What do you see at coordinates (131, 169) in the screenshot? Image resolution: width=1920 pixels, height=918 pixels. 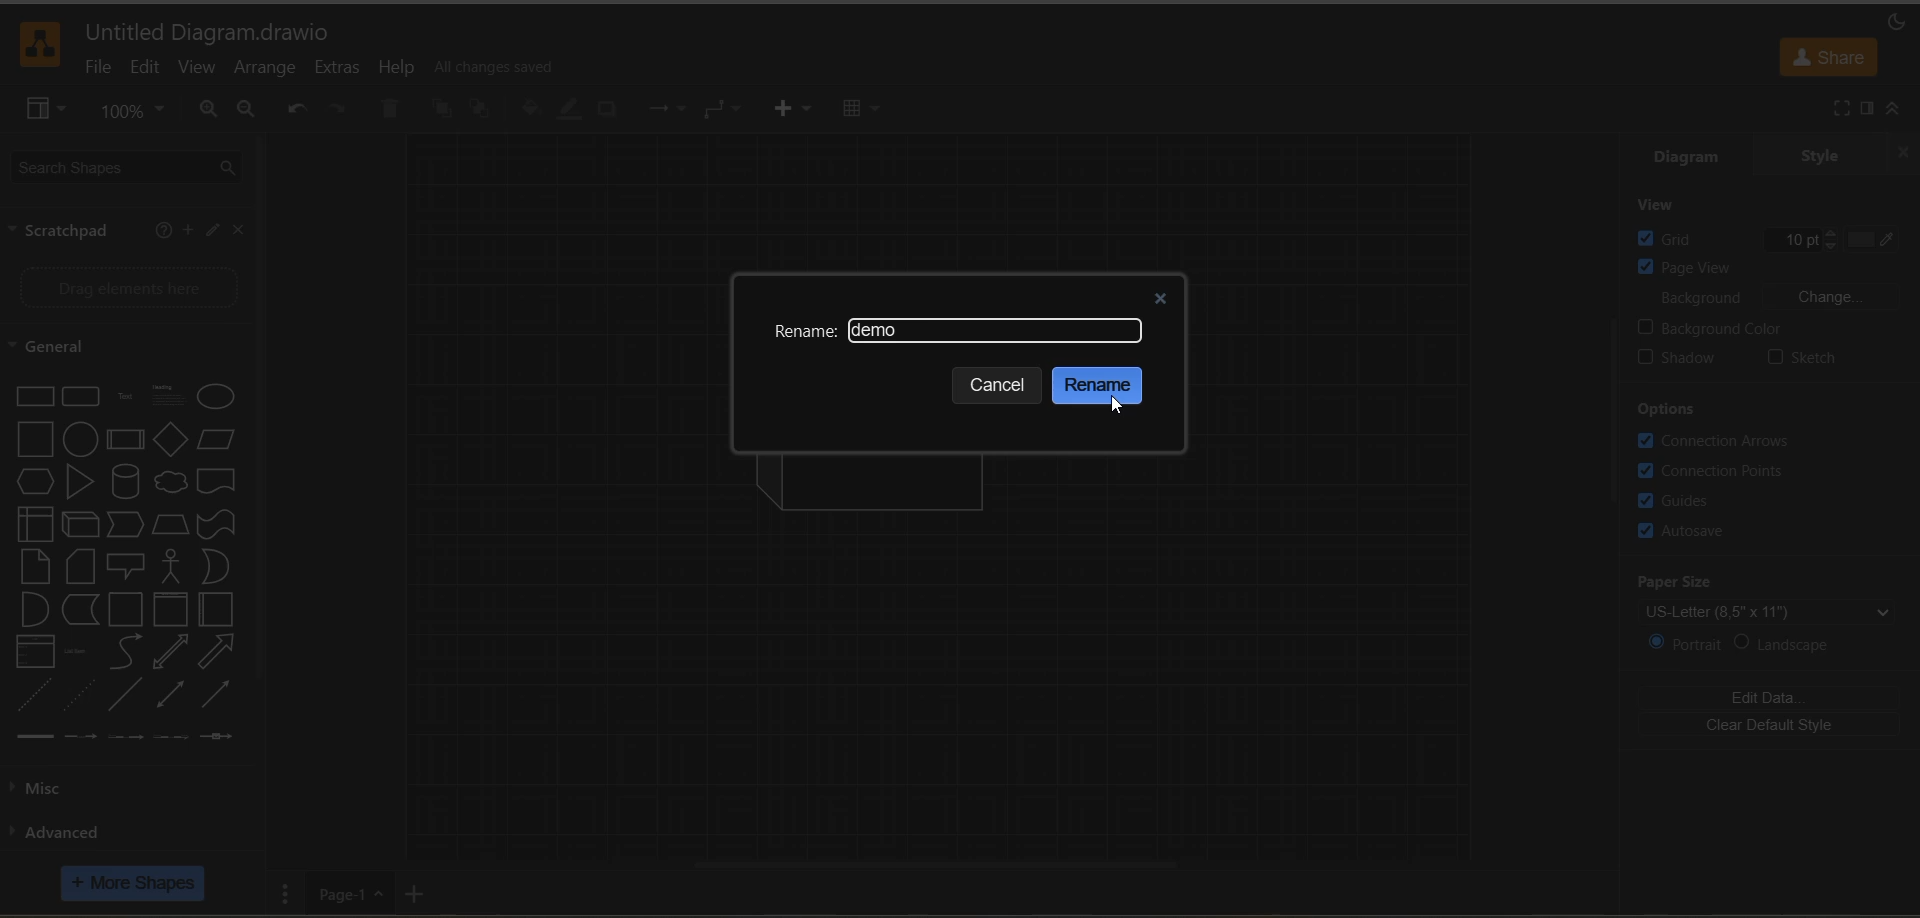 I see `search shapes` at bounding box center [131, 169].